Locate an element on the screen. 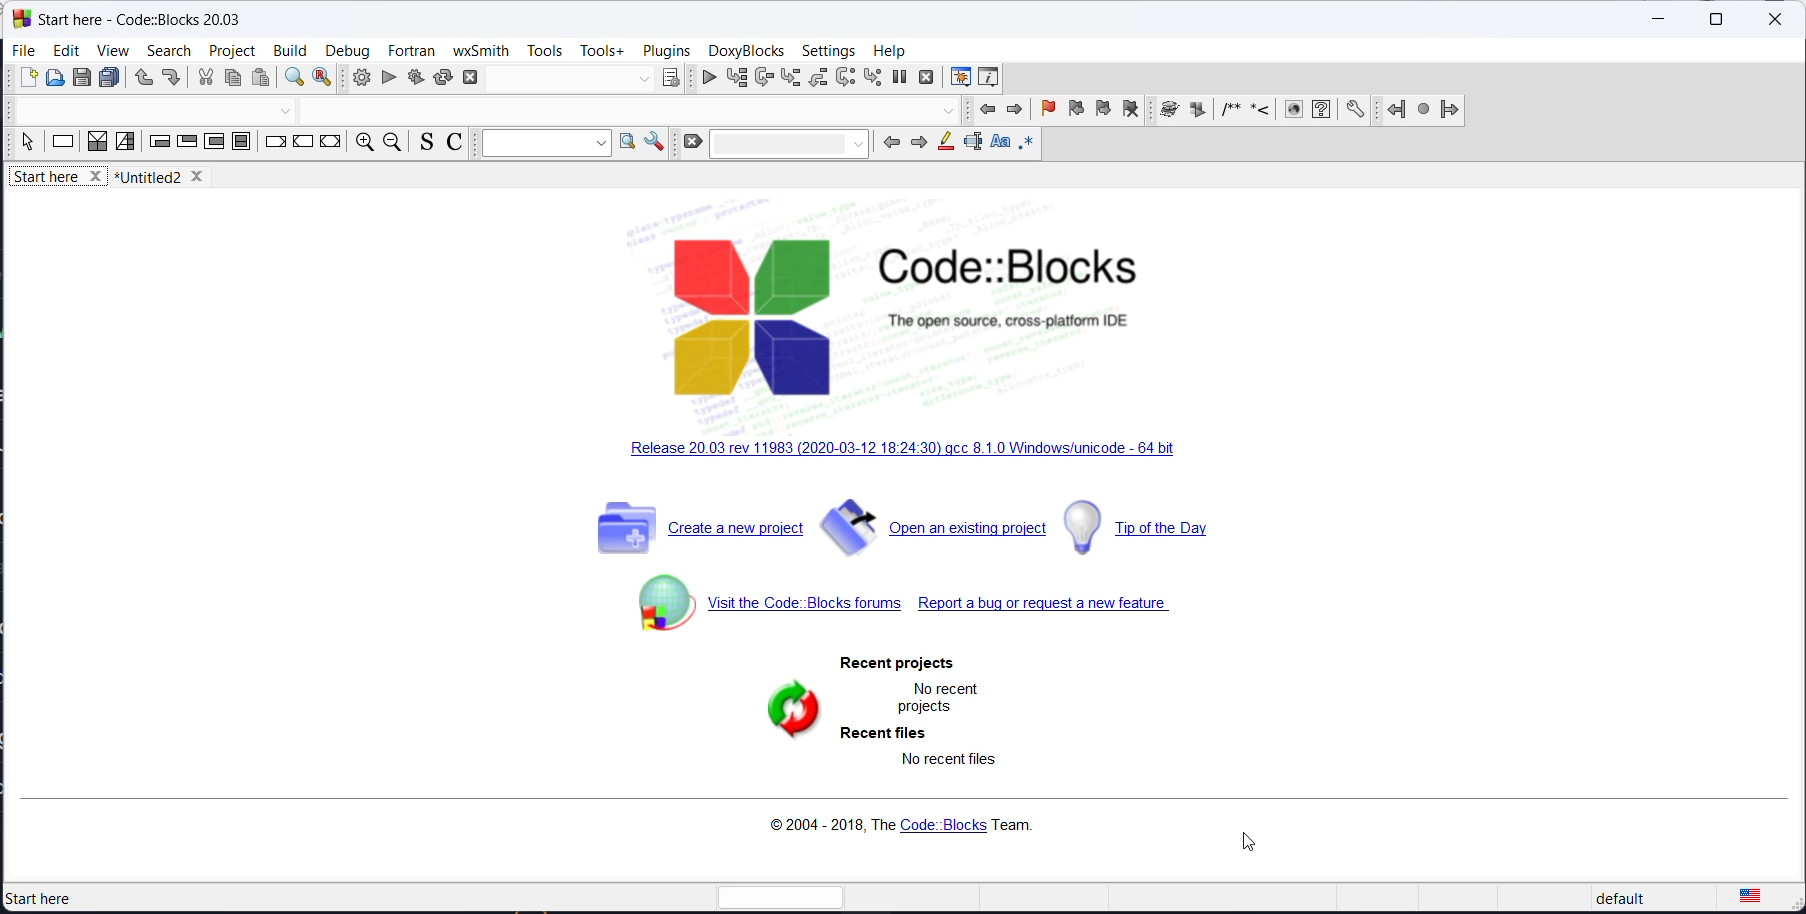 Image resolution: width=1806 pixels, height=914 pixels. back is located at coordinates (889, 142).